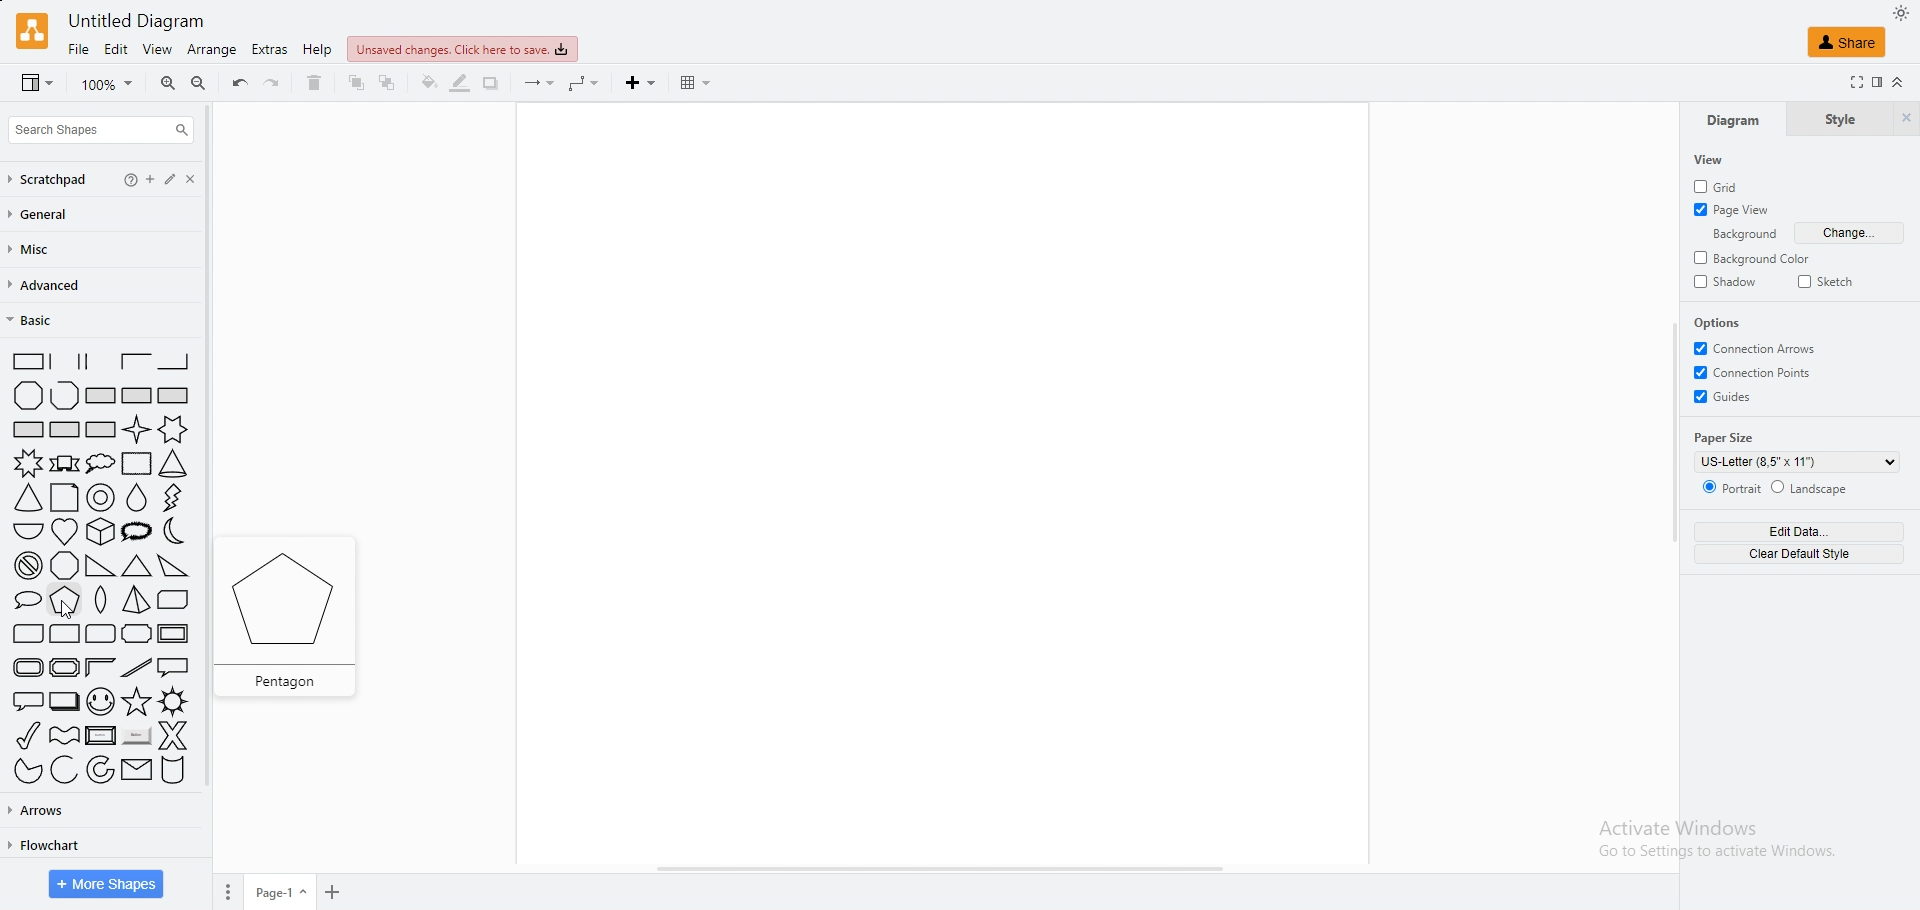 The width and height of the screenshot is (1920, 910). Describe the element at coordinates (358, 83) in the screenshot. I see `to front` at that location.